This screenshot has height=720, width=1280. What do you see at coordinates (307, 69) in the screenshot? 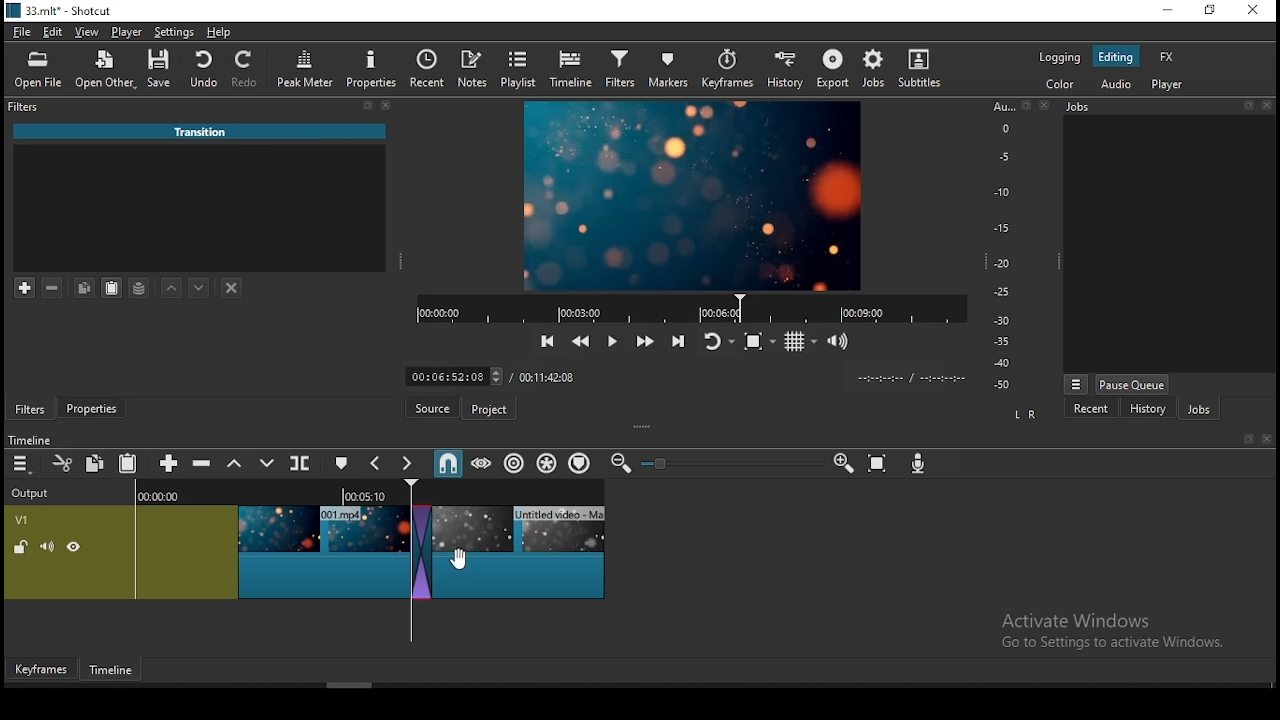
I see `peak meter` at bounding box center [307, 69].